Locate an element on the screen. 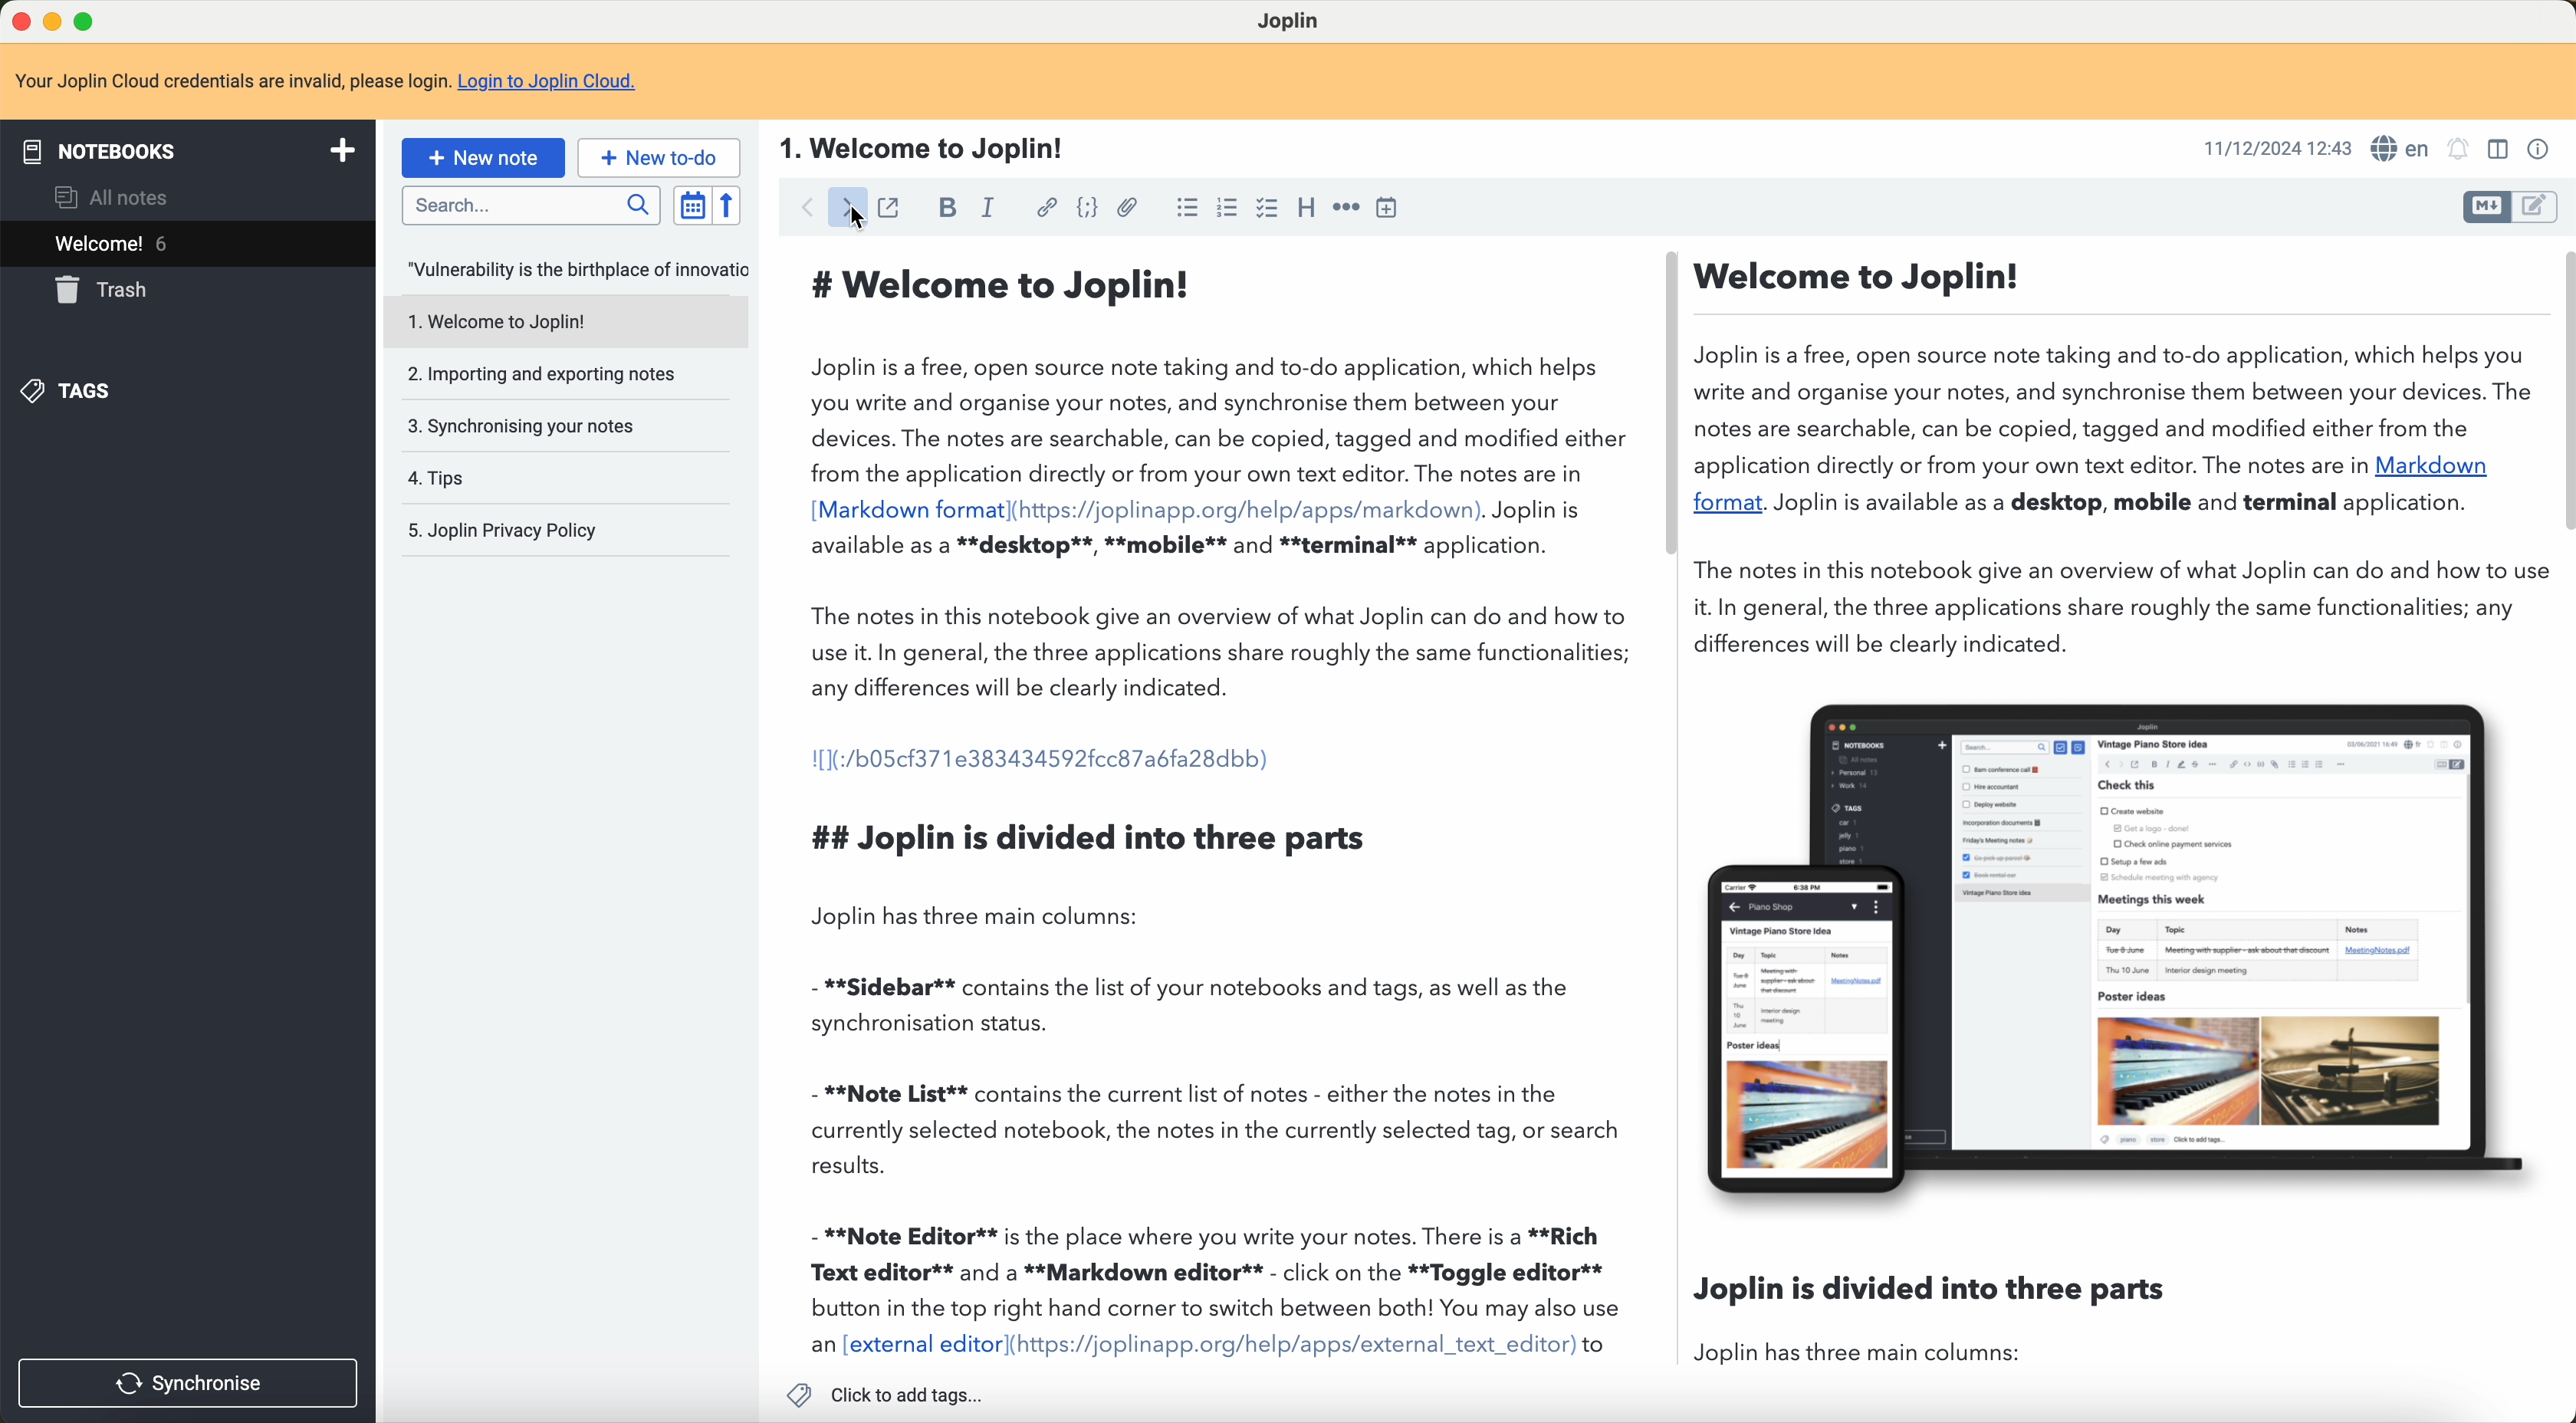 Image resolution: width=2576 pixels, height=1423 pixels. trash is located at coordinates (101, 293).